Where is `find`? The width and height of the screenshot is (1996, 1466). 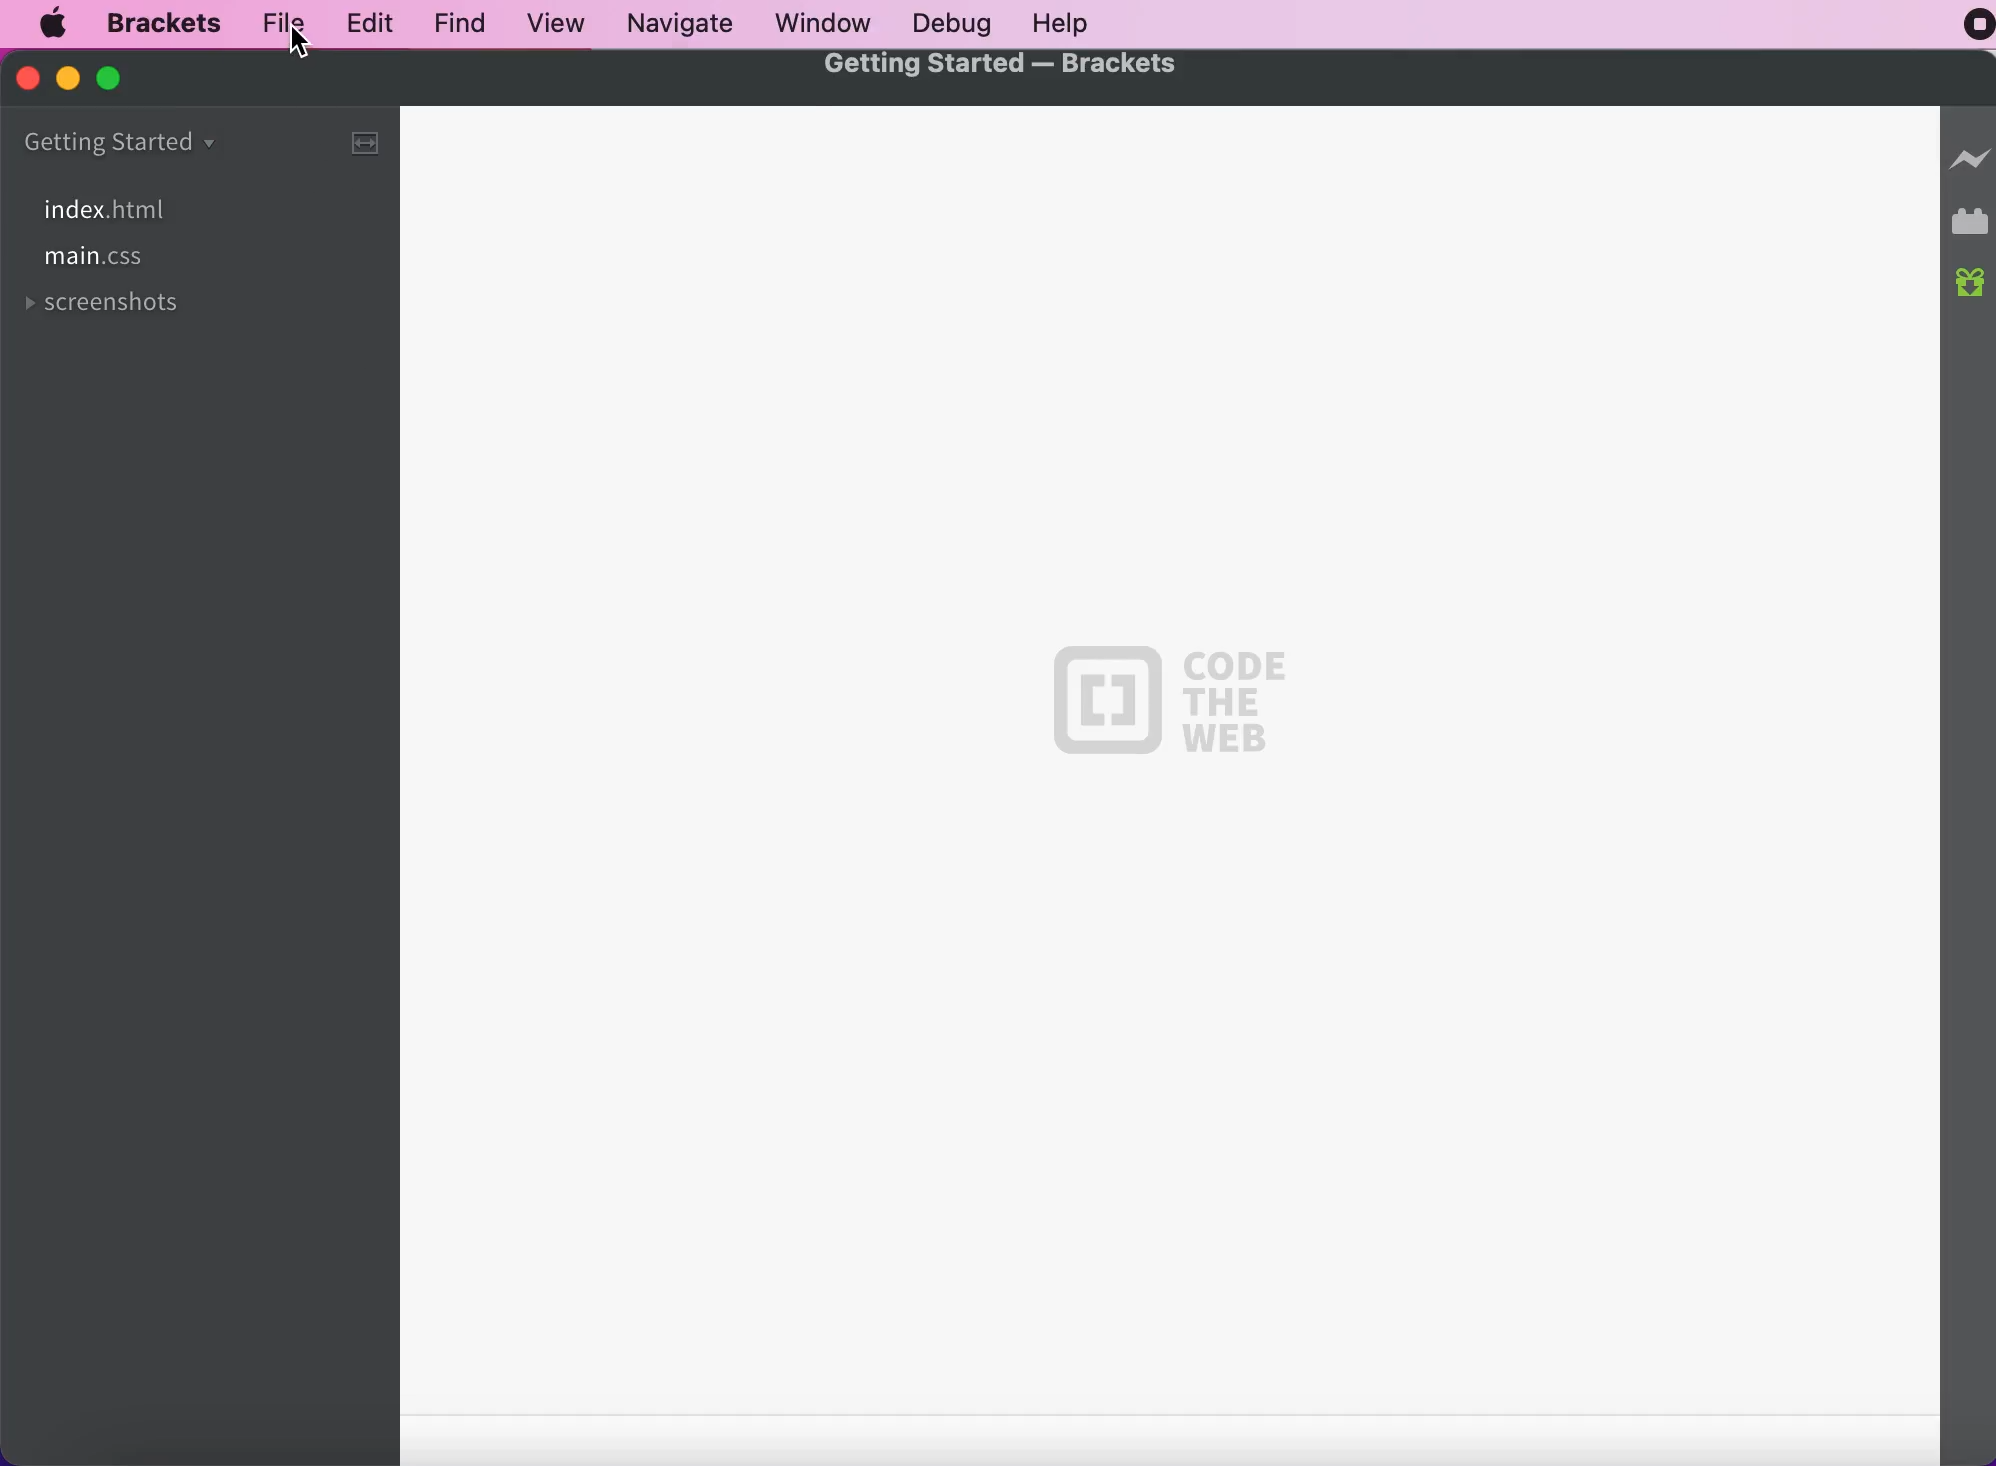
find is located at coordinates (465, 23).